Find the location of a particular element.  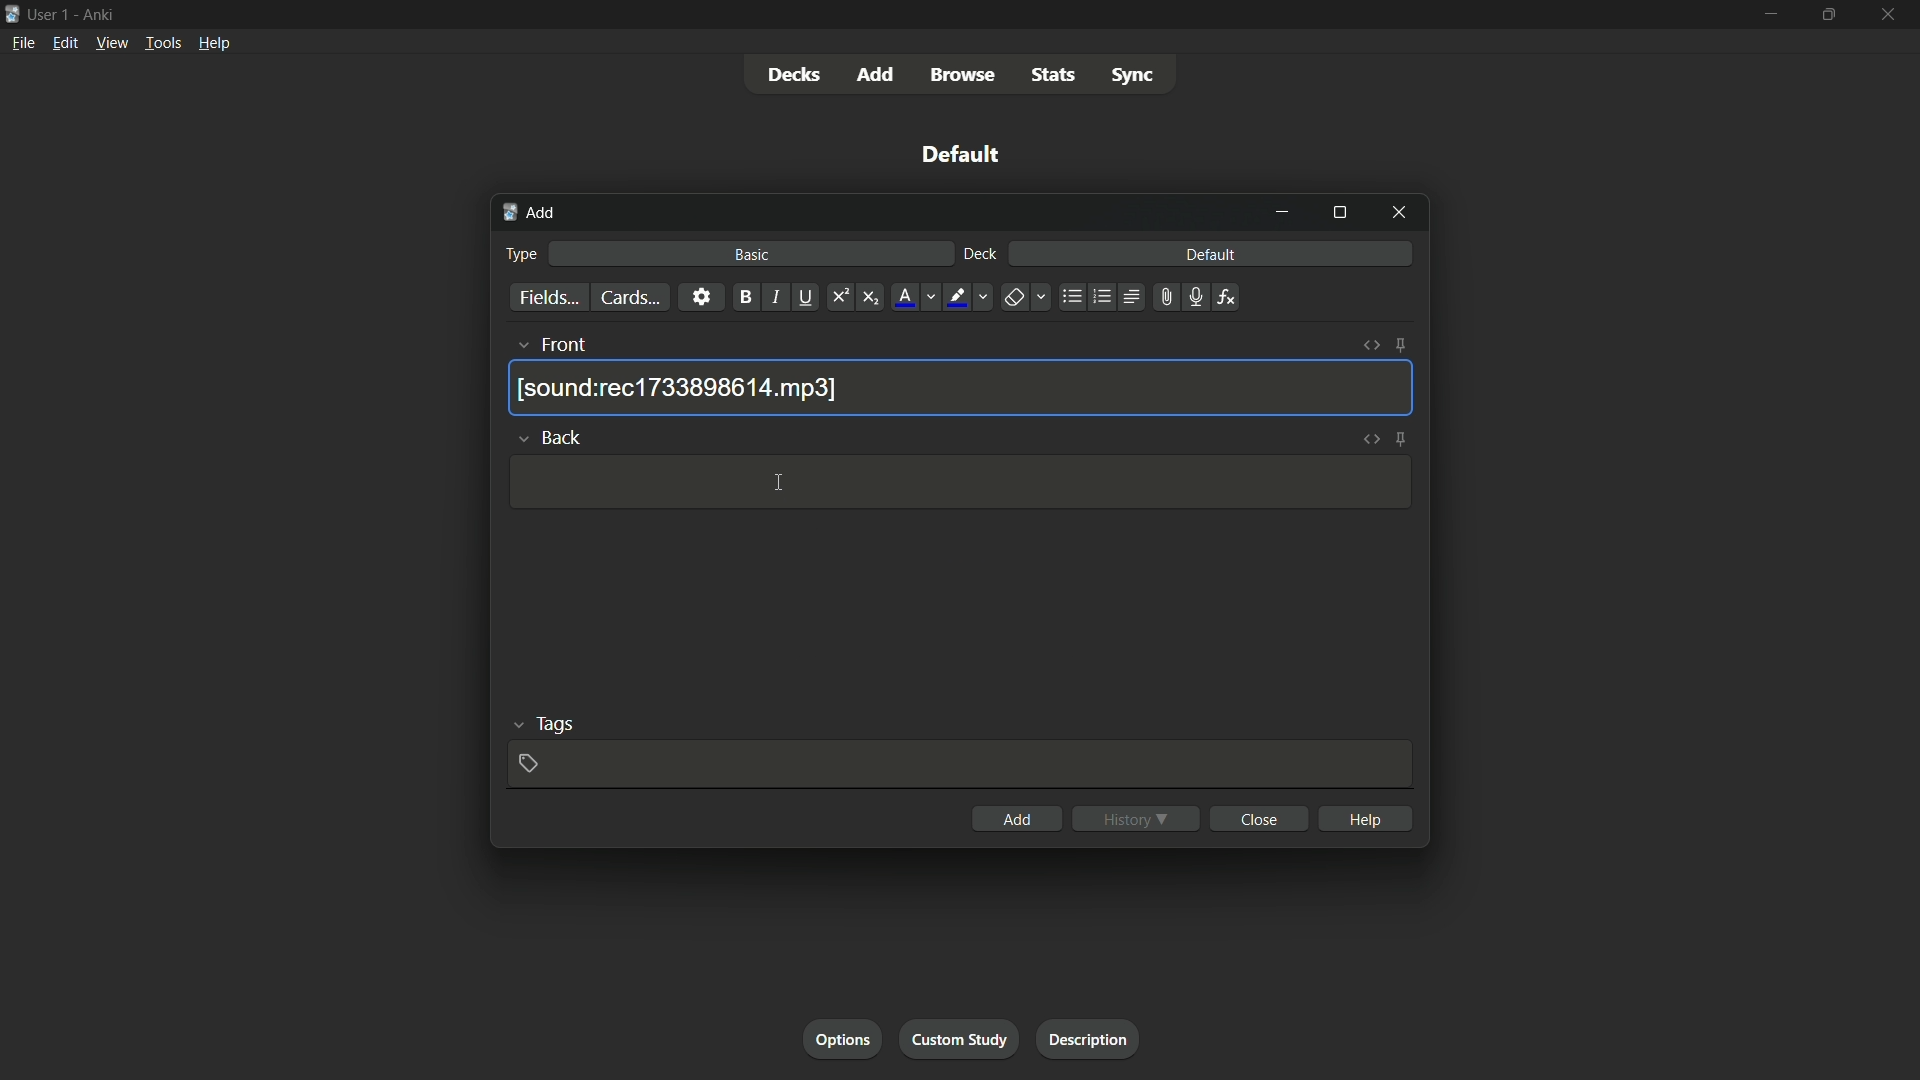

bold is located at coordinates (742, 297).